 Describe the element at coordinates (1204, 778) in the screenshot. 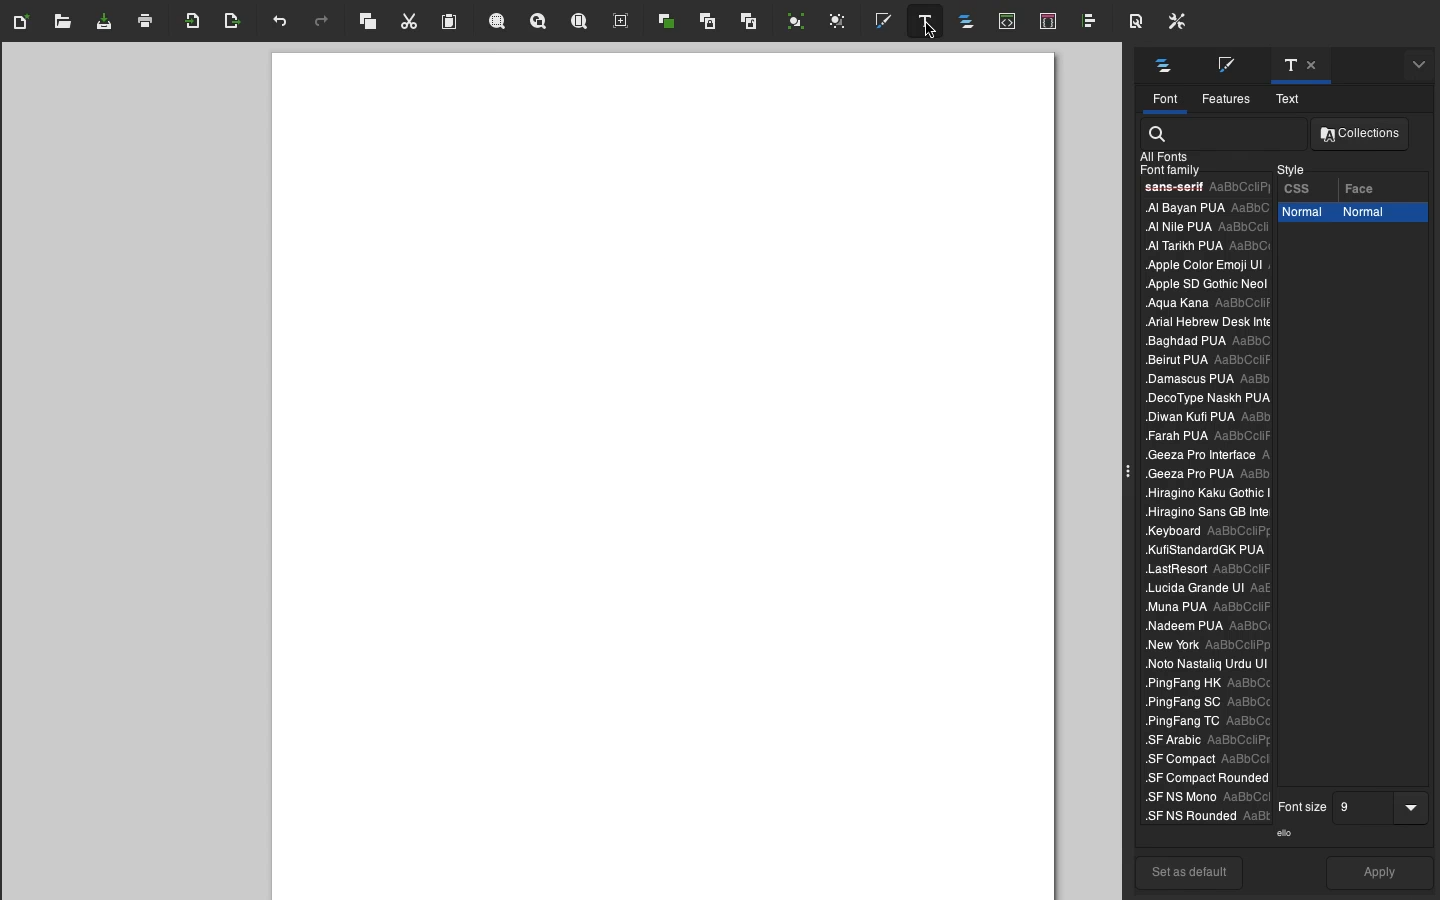

I see `.SF Compact Rounded` at that location.